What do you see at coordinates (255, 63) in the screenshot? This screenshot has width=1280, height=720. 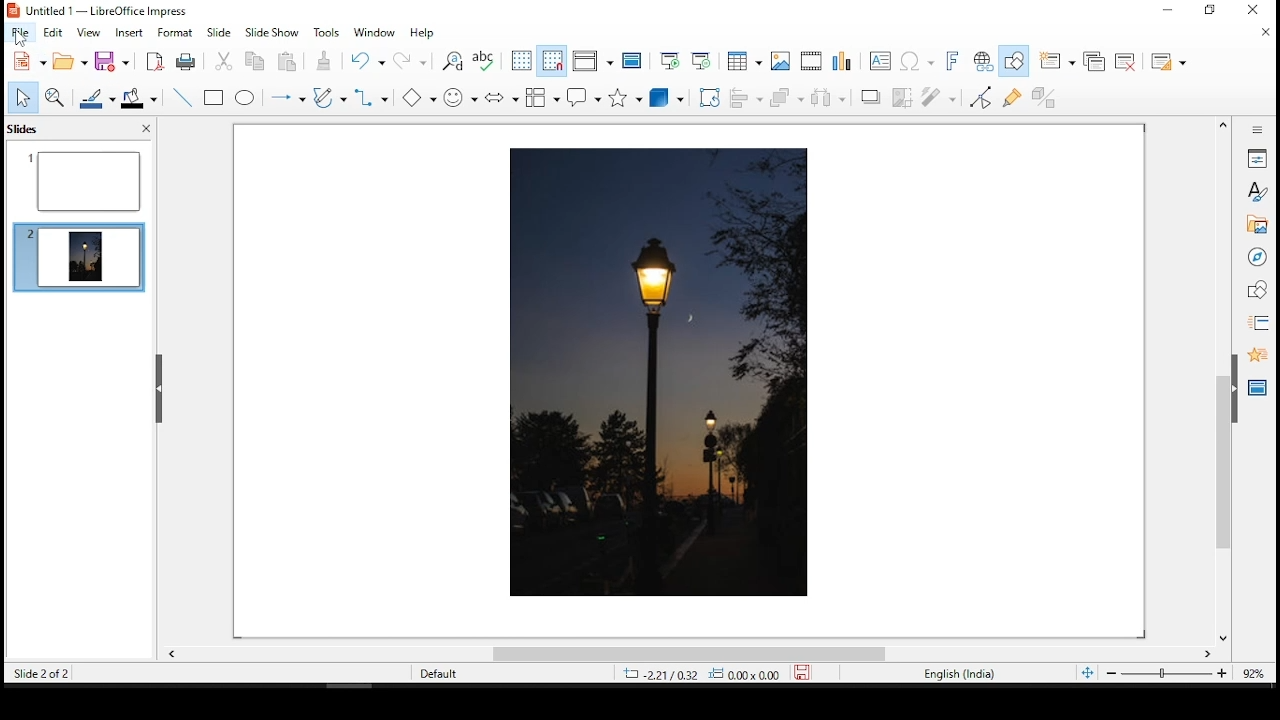 I see `copy` at bounding box center [255, 63].